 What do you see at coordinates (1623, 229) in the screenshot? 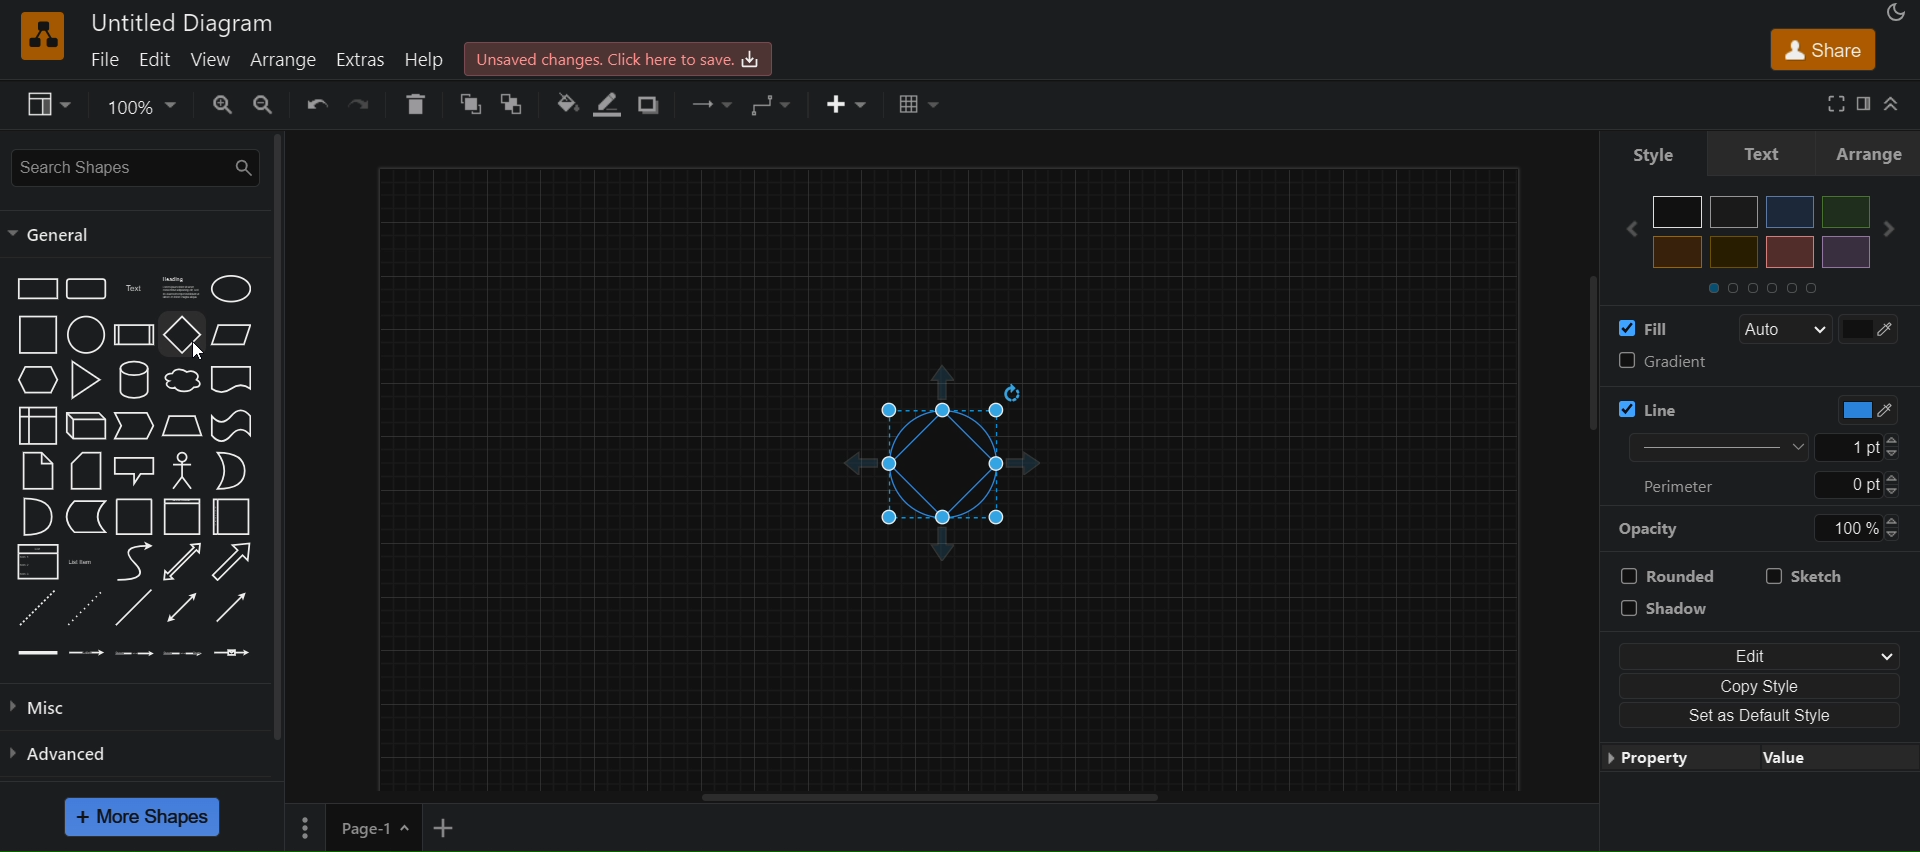
I see `previous` at bounding box center [1623, 229].